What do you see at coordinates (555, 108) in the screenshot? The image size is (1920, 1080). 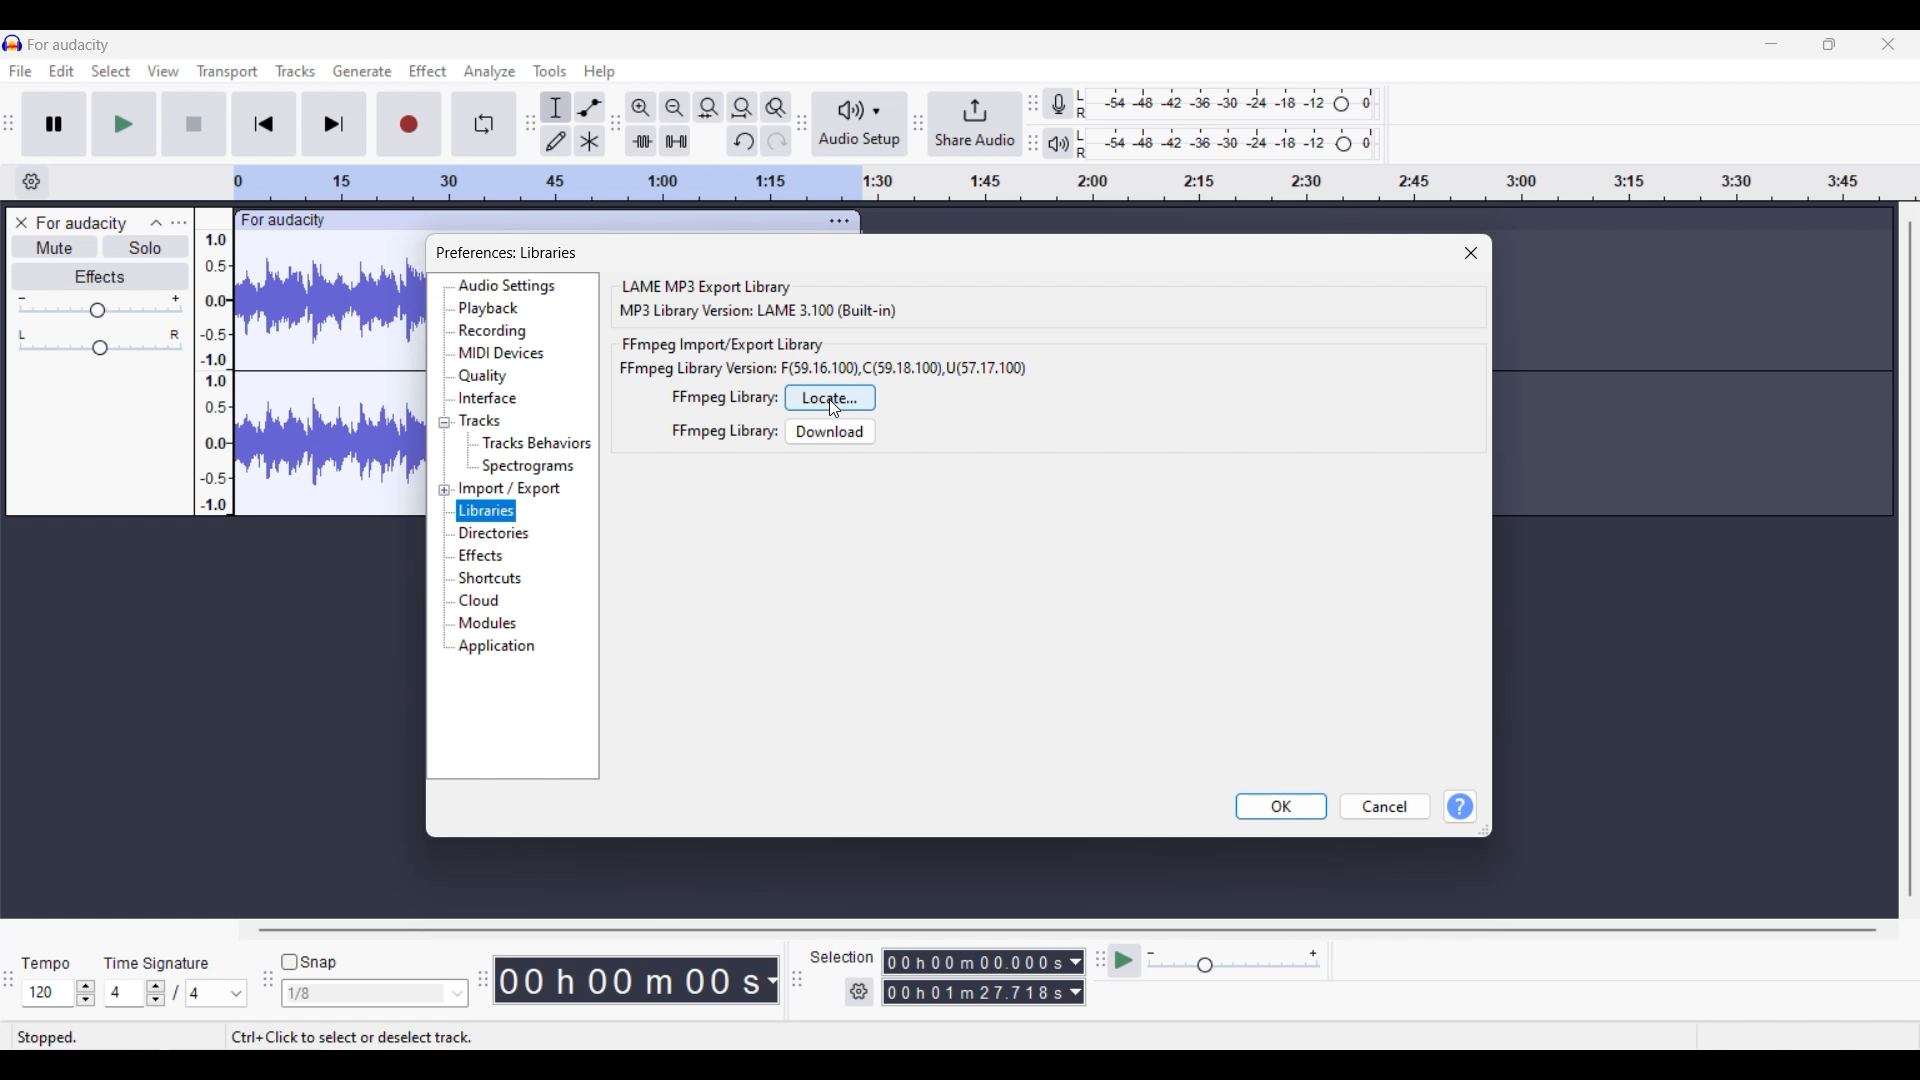 I see `Selection tool` at bounding box center [555, 108].